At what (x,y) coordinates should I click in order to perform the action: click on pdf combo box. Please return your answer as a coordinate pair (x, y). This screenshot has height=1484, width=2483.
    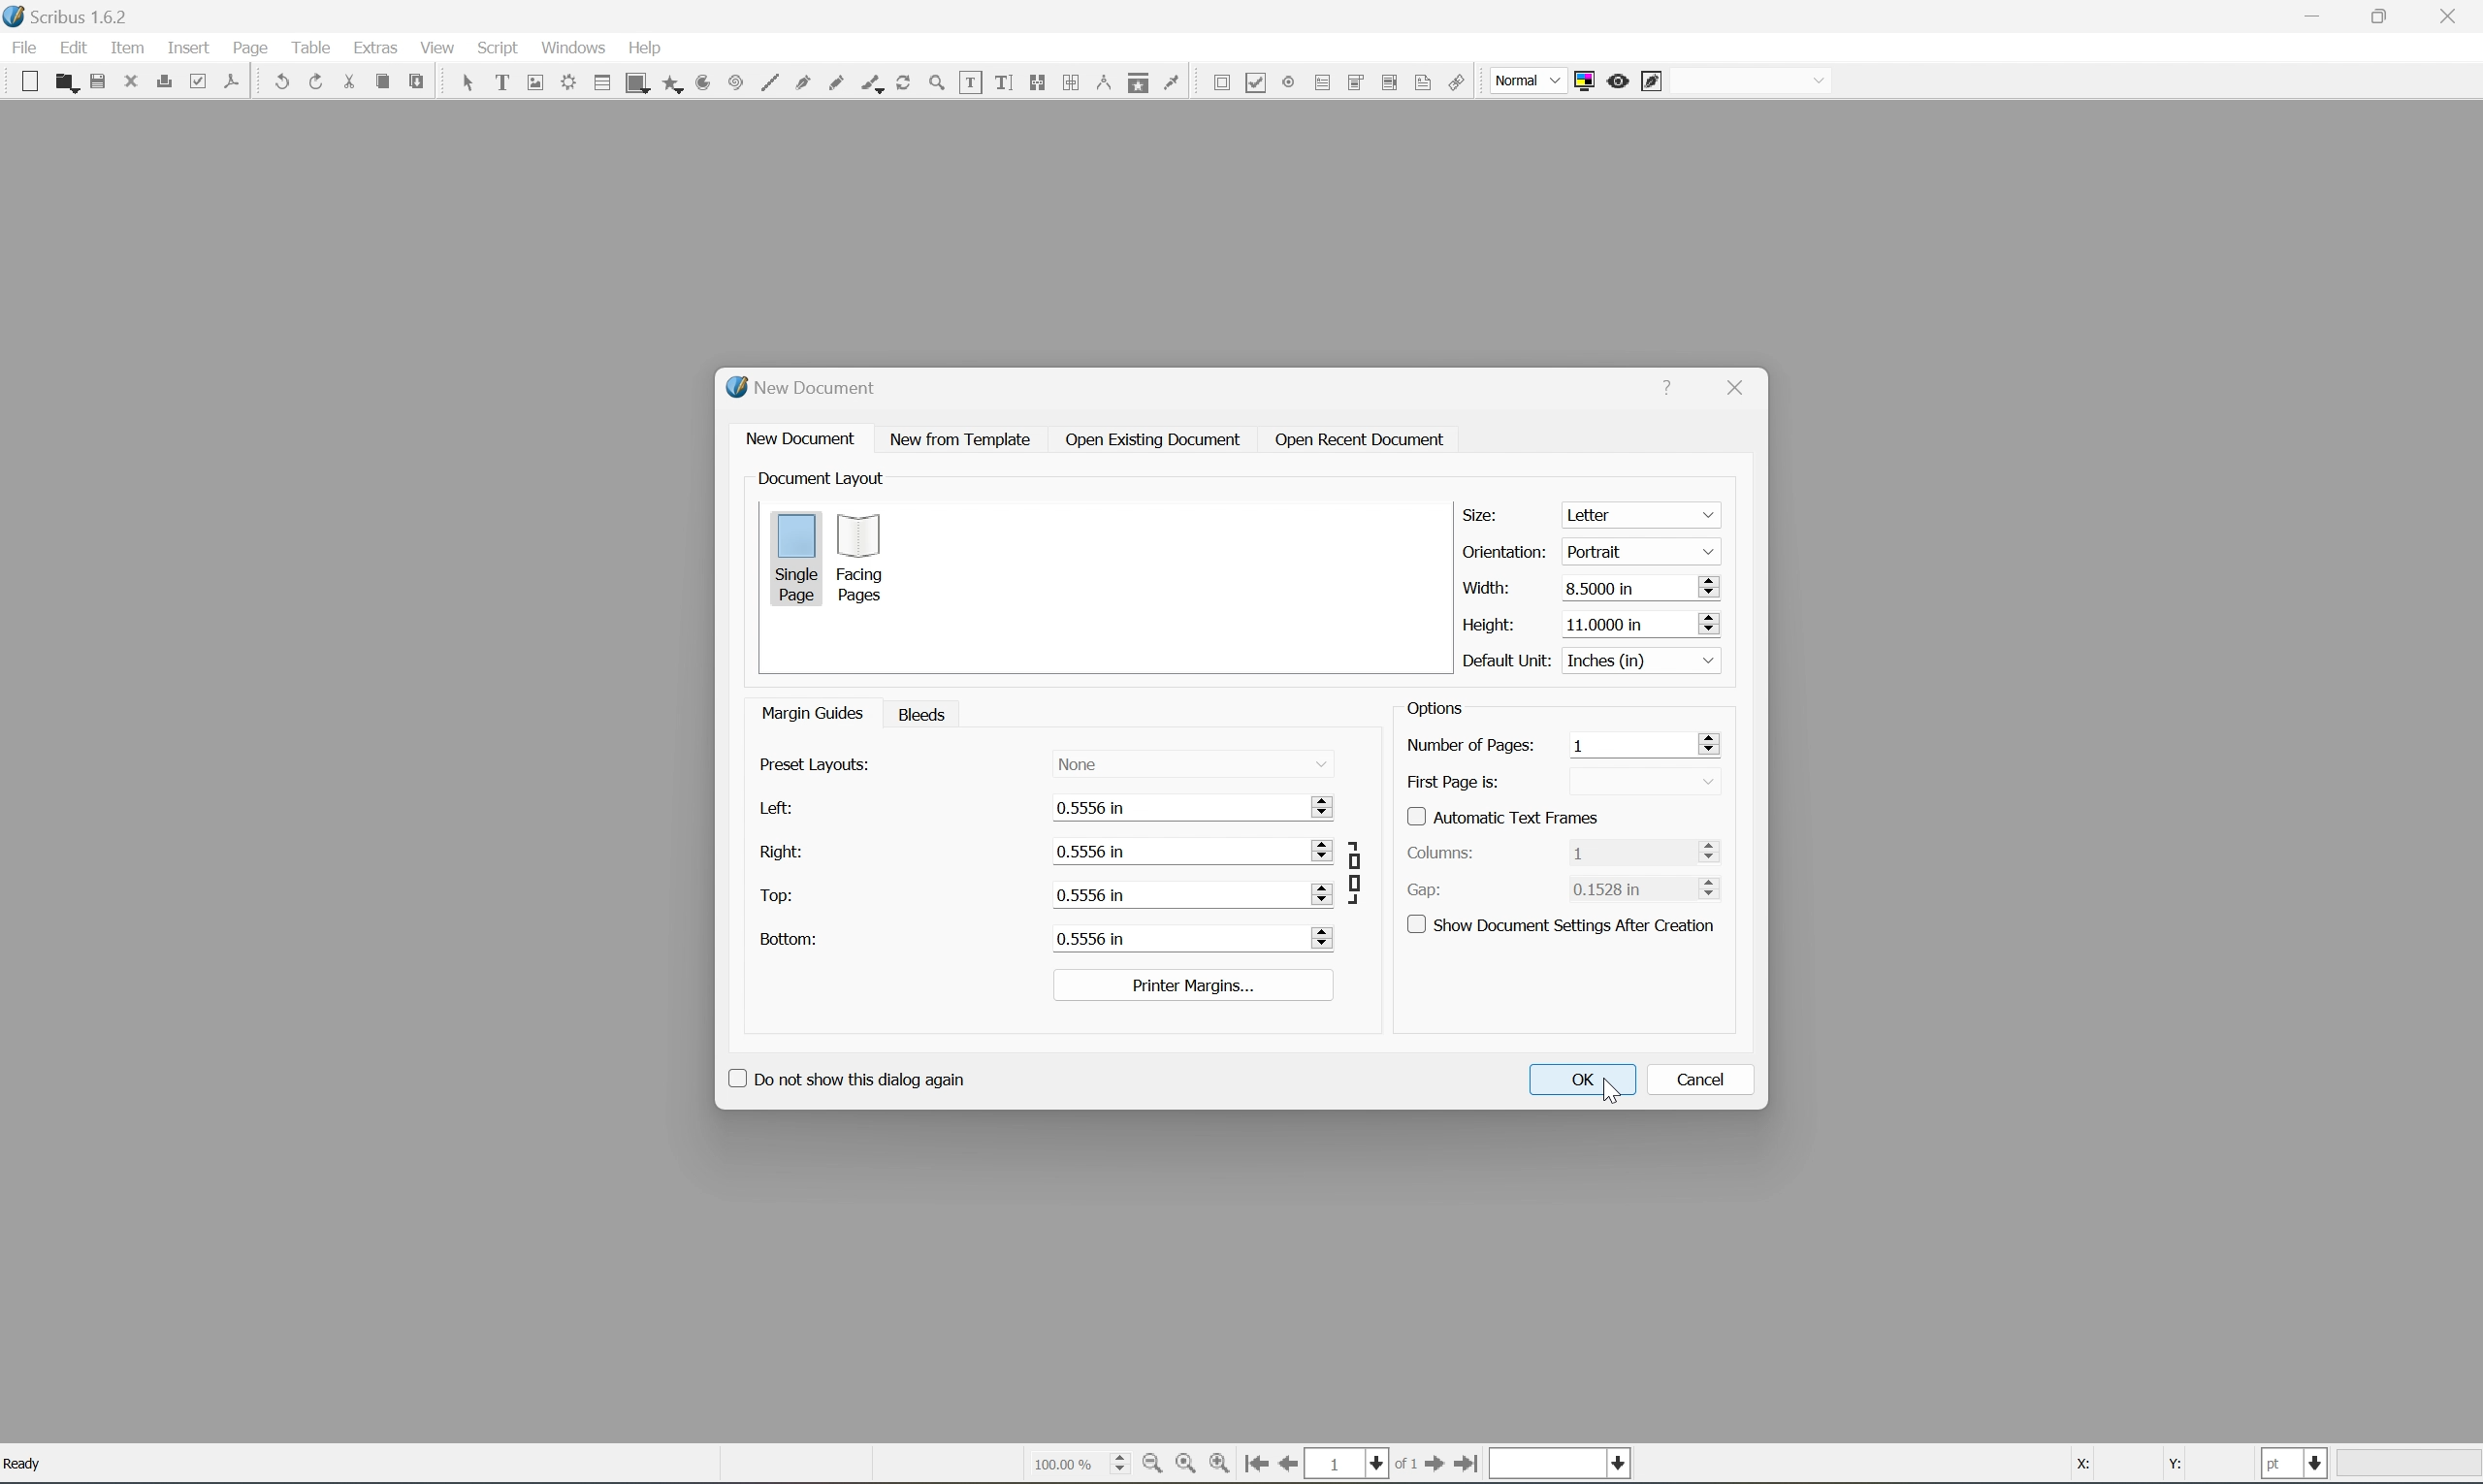
    Looking at the image, I should click on (1355, 84).